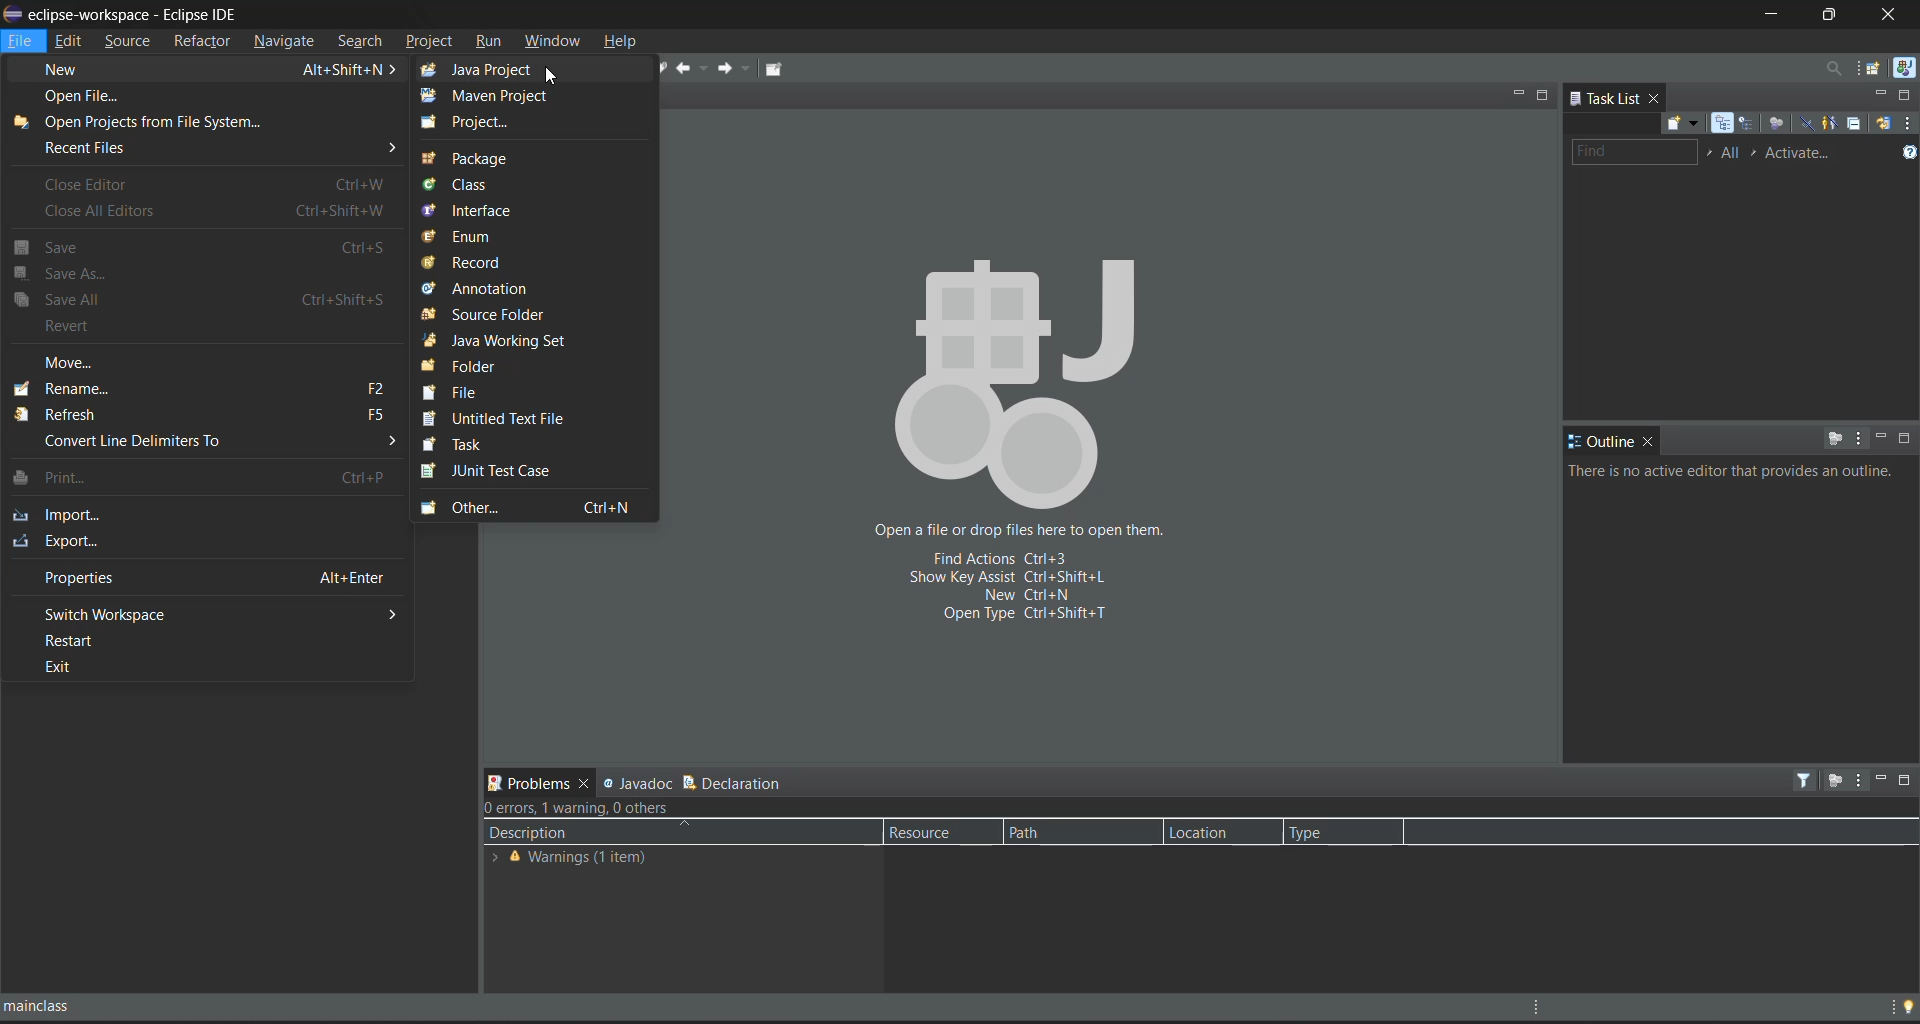 The height and width of the screenshot is (1024, 1920). What do you see at coordinates (533, 509) in the screenshot?
I see `other` at bounding box center [533, 509].